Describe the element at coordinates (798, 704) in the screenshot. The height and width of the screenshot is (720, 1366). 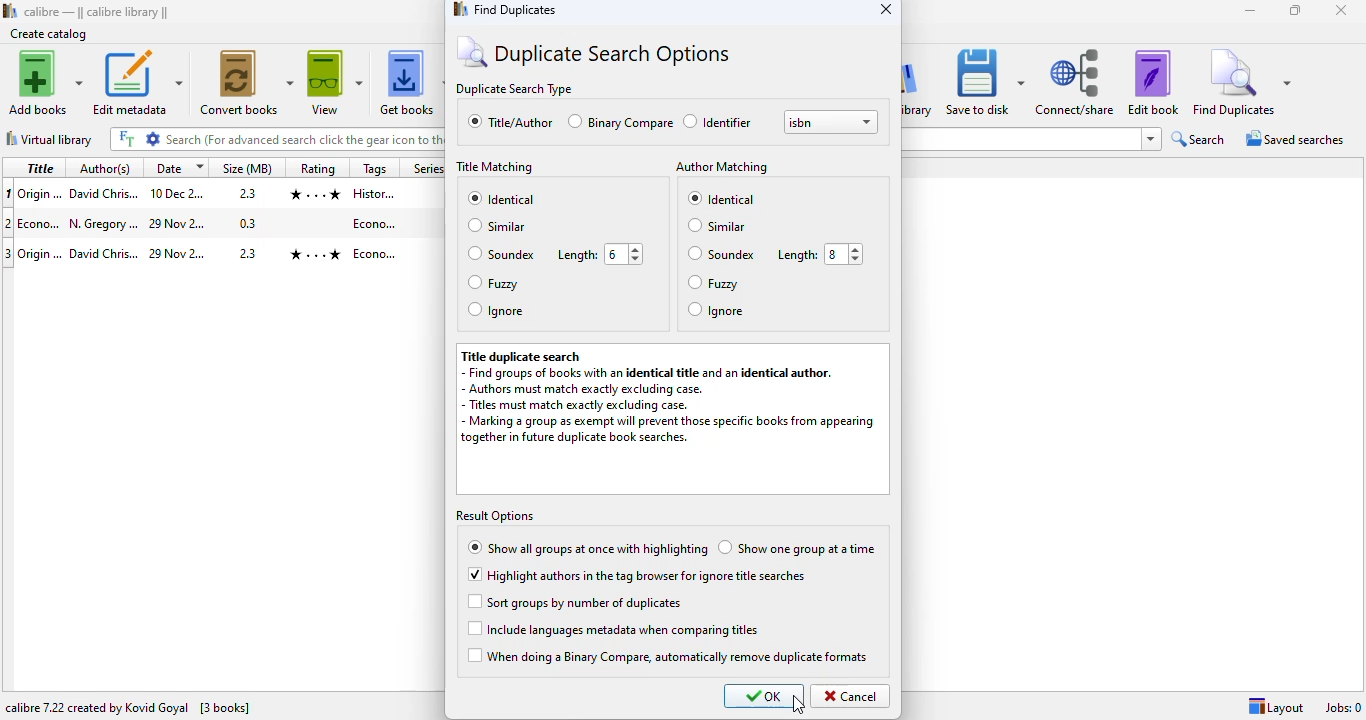
I see `cursor` at that location.